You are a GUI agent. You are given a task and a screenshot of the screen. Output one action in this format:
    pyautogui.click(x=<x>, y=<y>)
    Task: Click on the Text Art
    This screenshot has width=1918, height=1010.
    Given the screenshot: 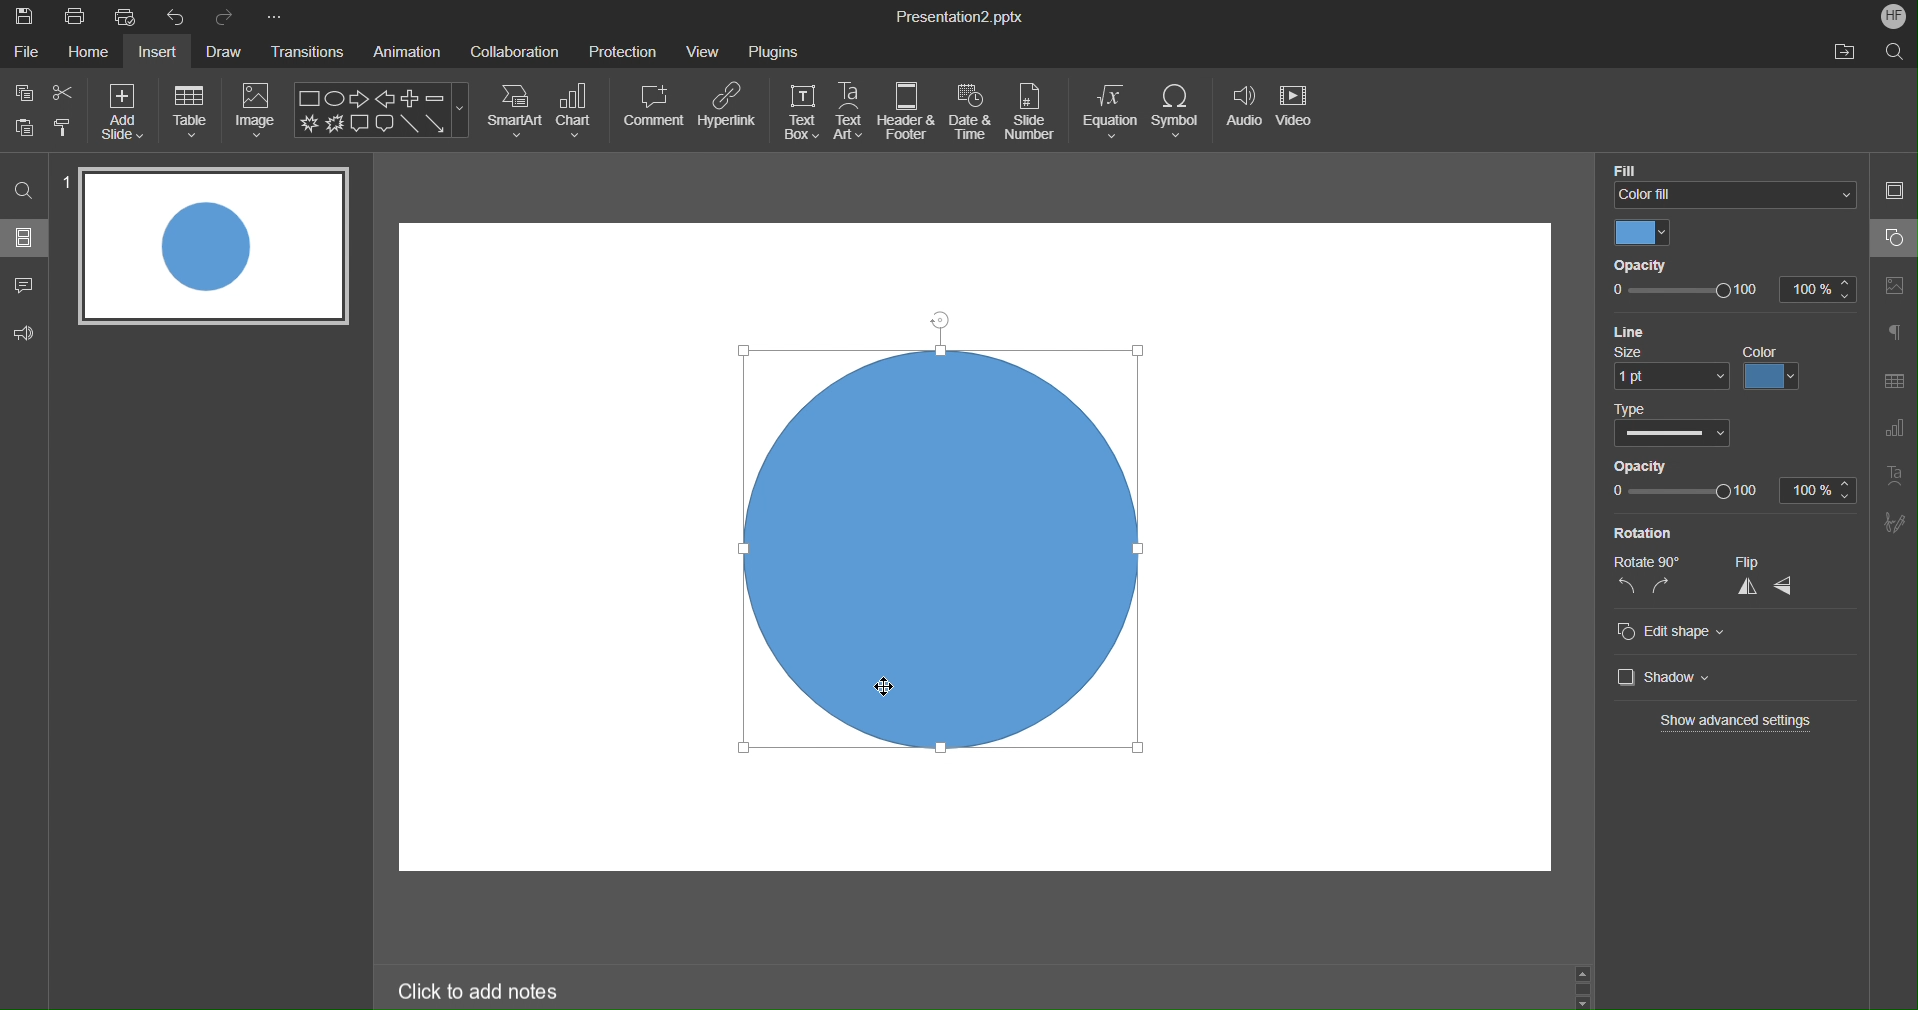 What is the action you would take?
    pyautogui.click(x=850, y=112)
    